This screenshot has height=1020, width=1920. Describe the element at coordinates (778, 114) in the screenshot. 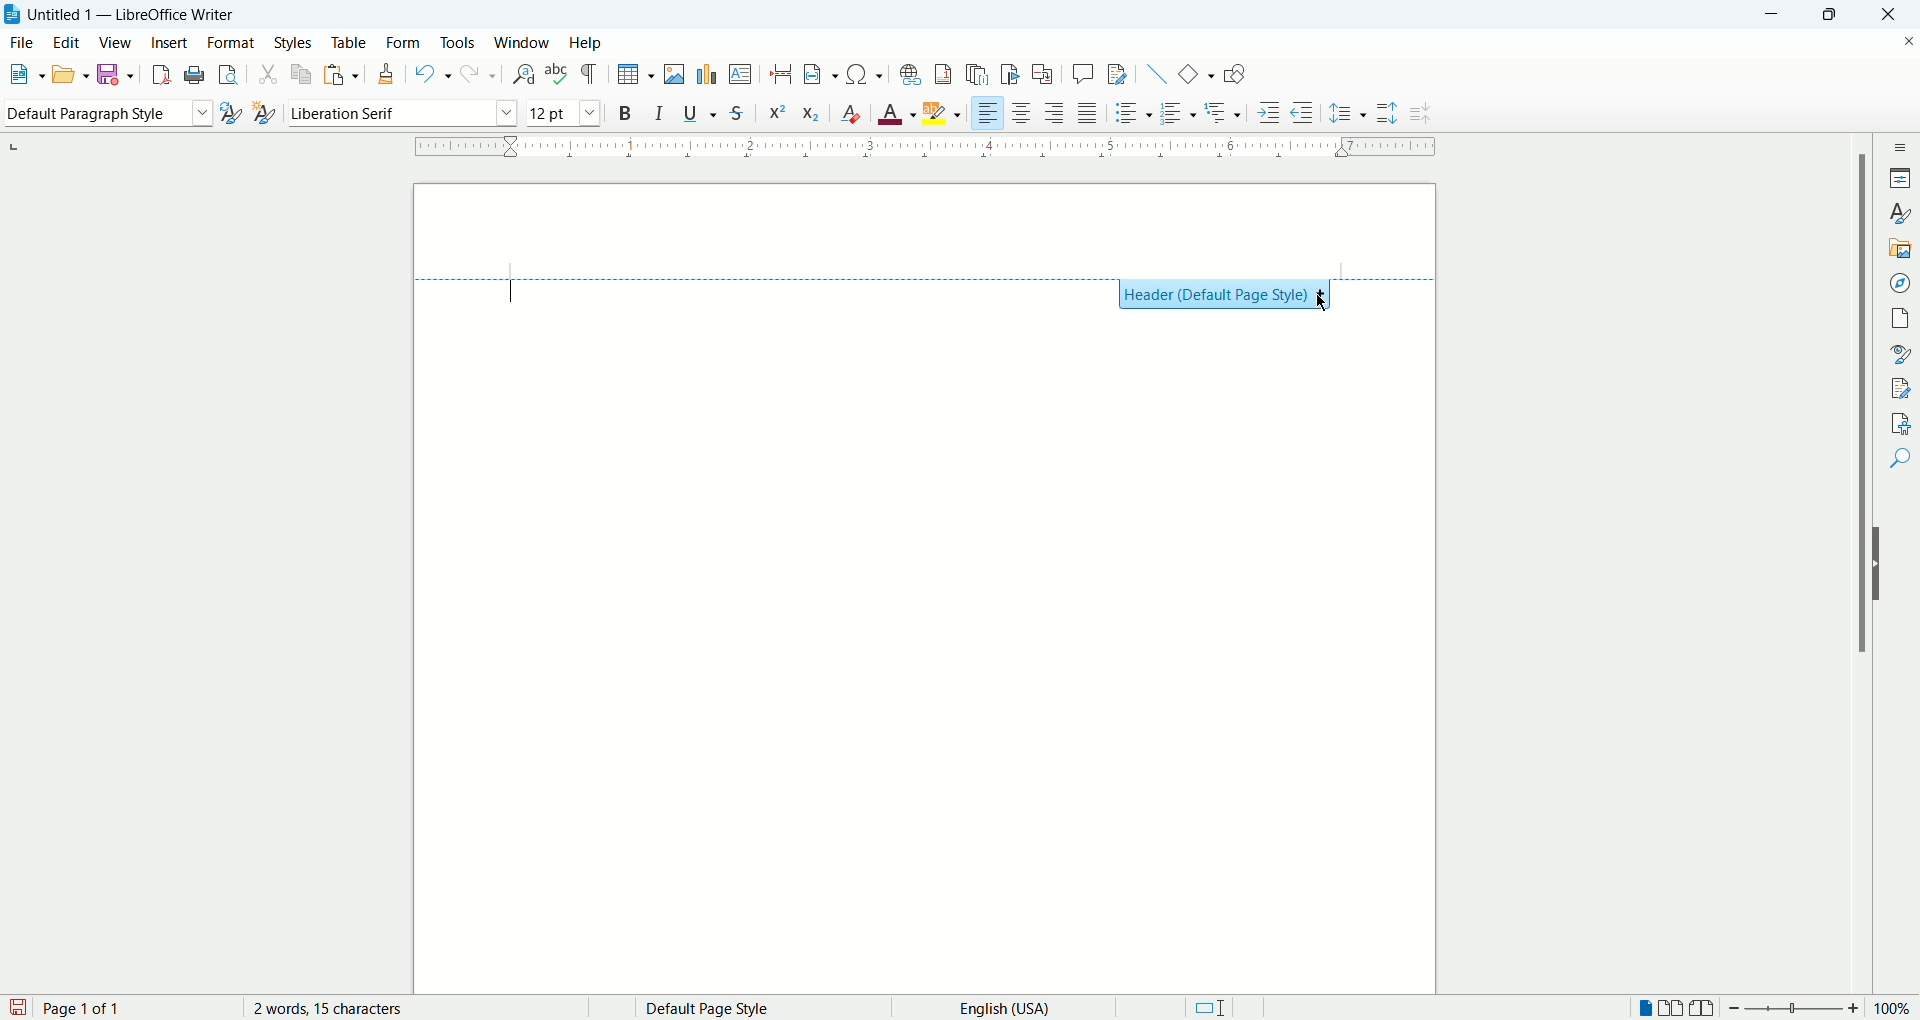

I see `superscript` at that location.